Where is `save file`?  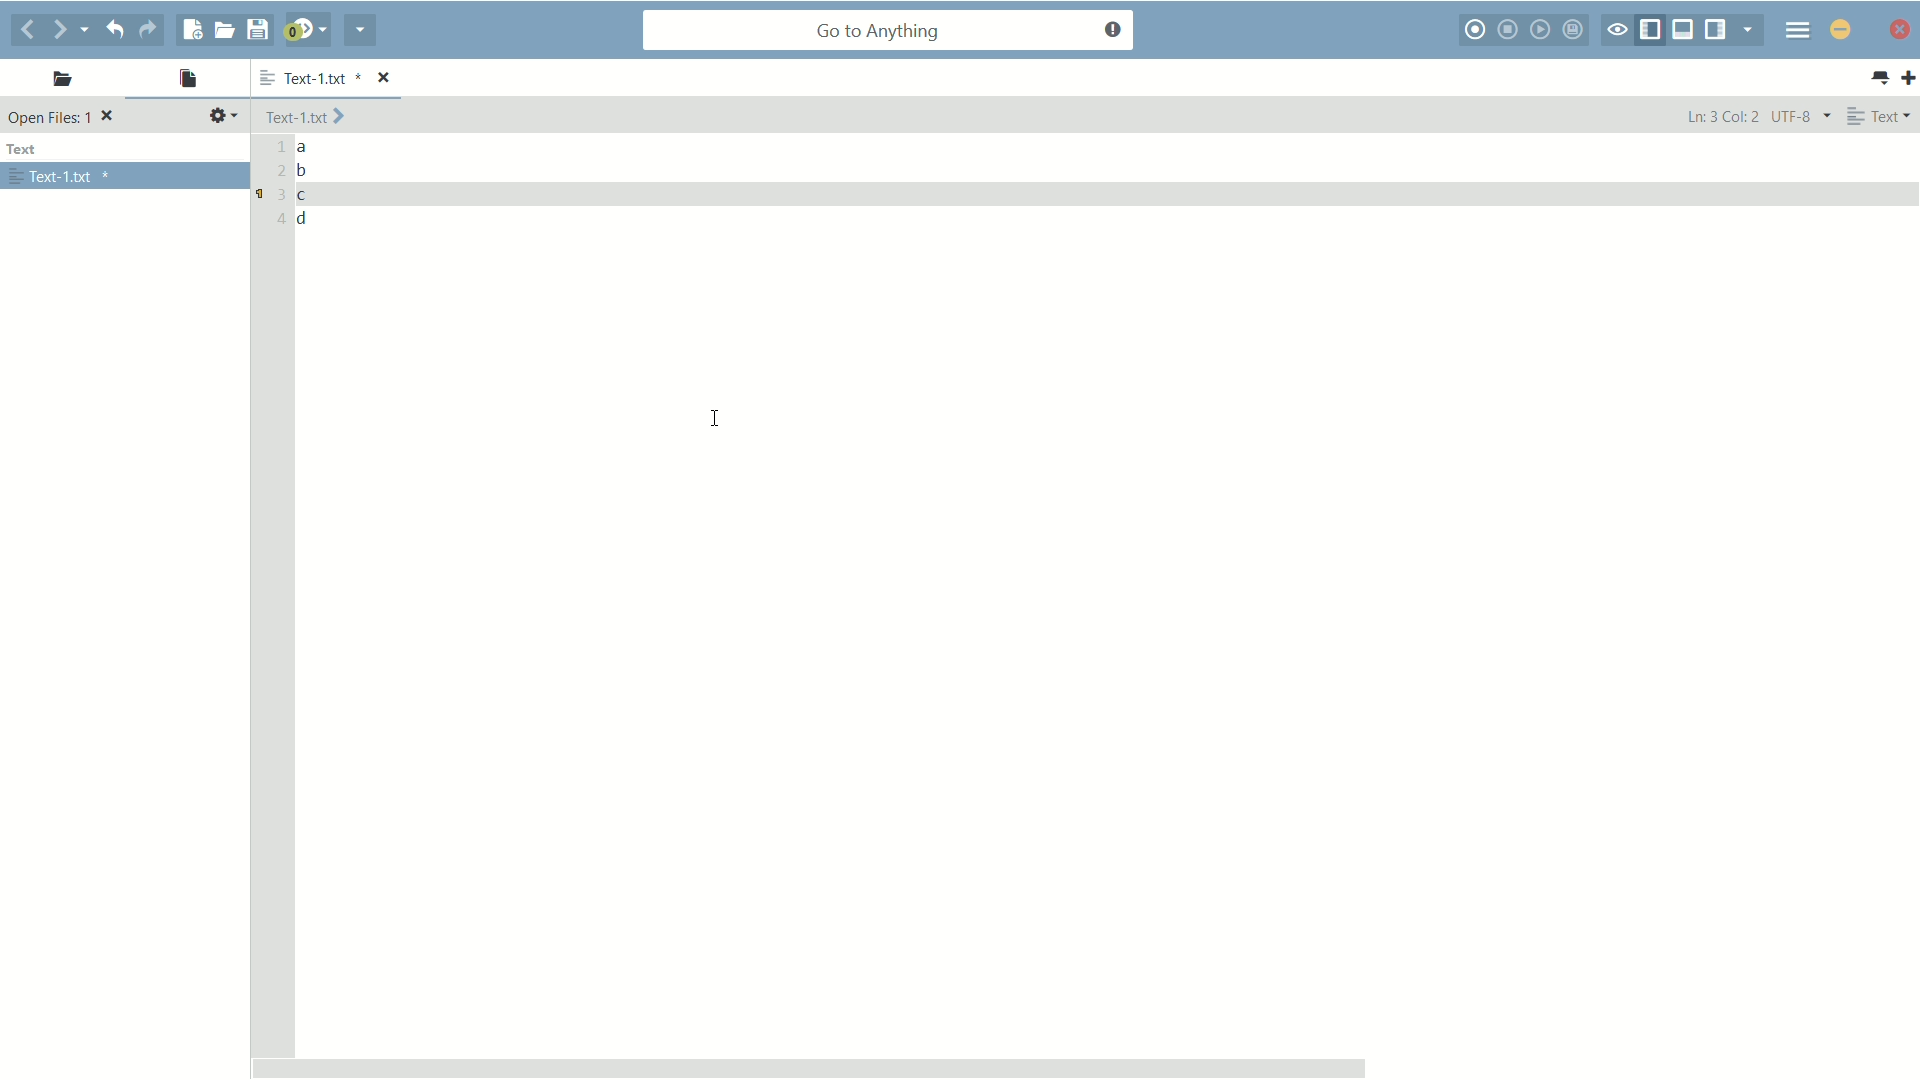 save file is located at coordinates (261, 29).